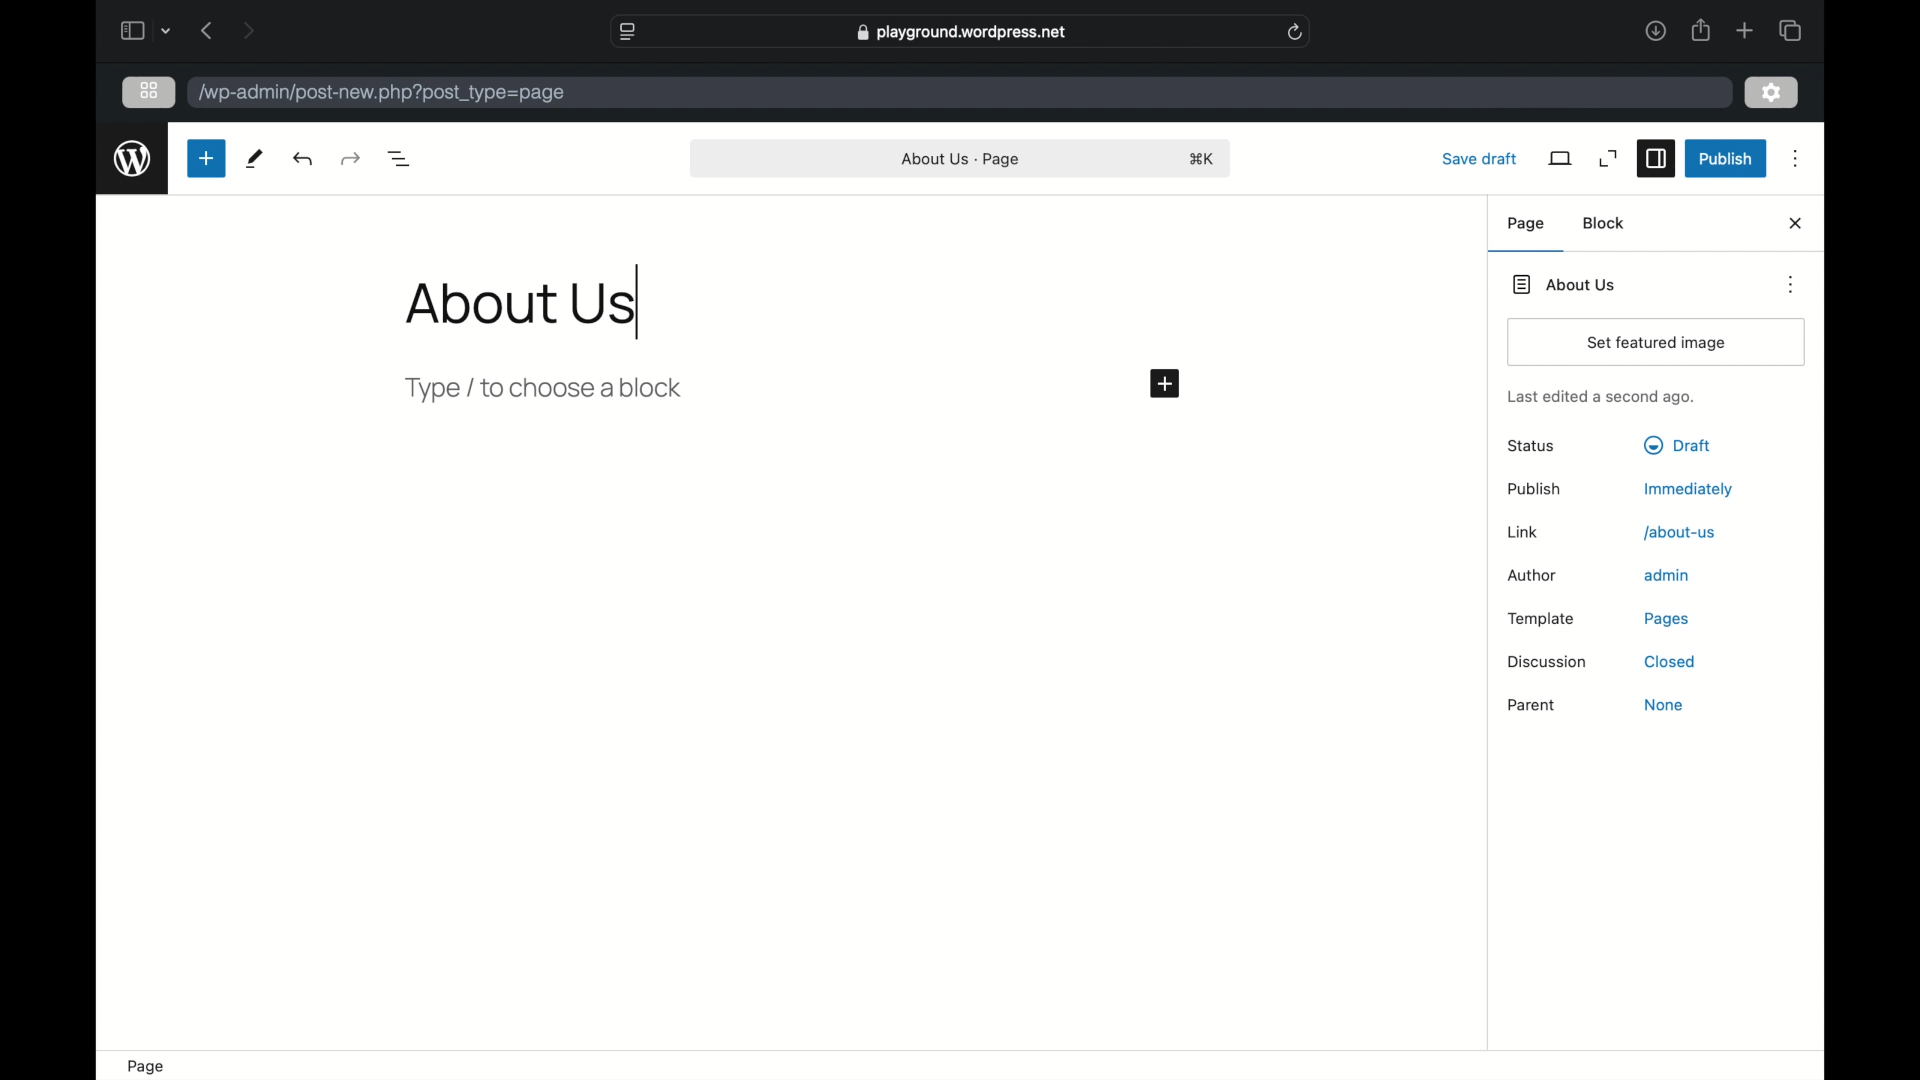 Image resolution: width=1920 pixels, height=1080 pixels. I want to click on new tab, so click(1746, 31).